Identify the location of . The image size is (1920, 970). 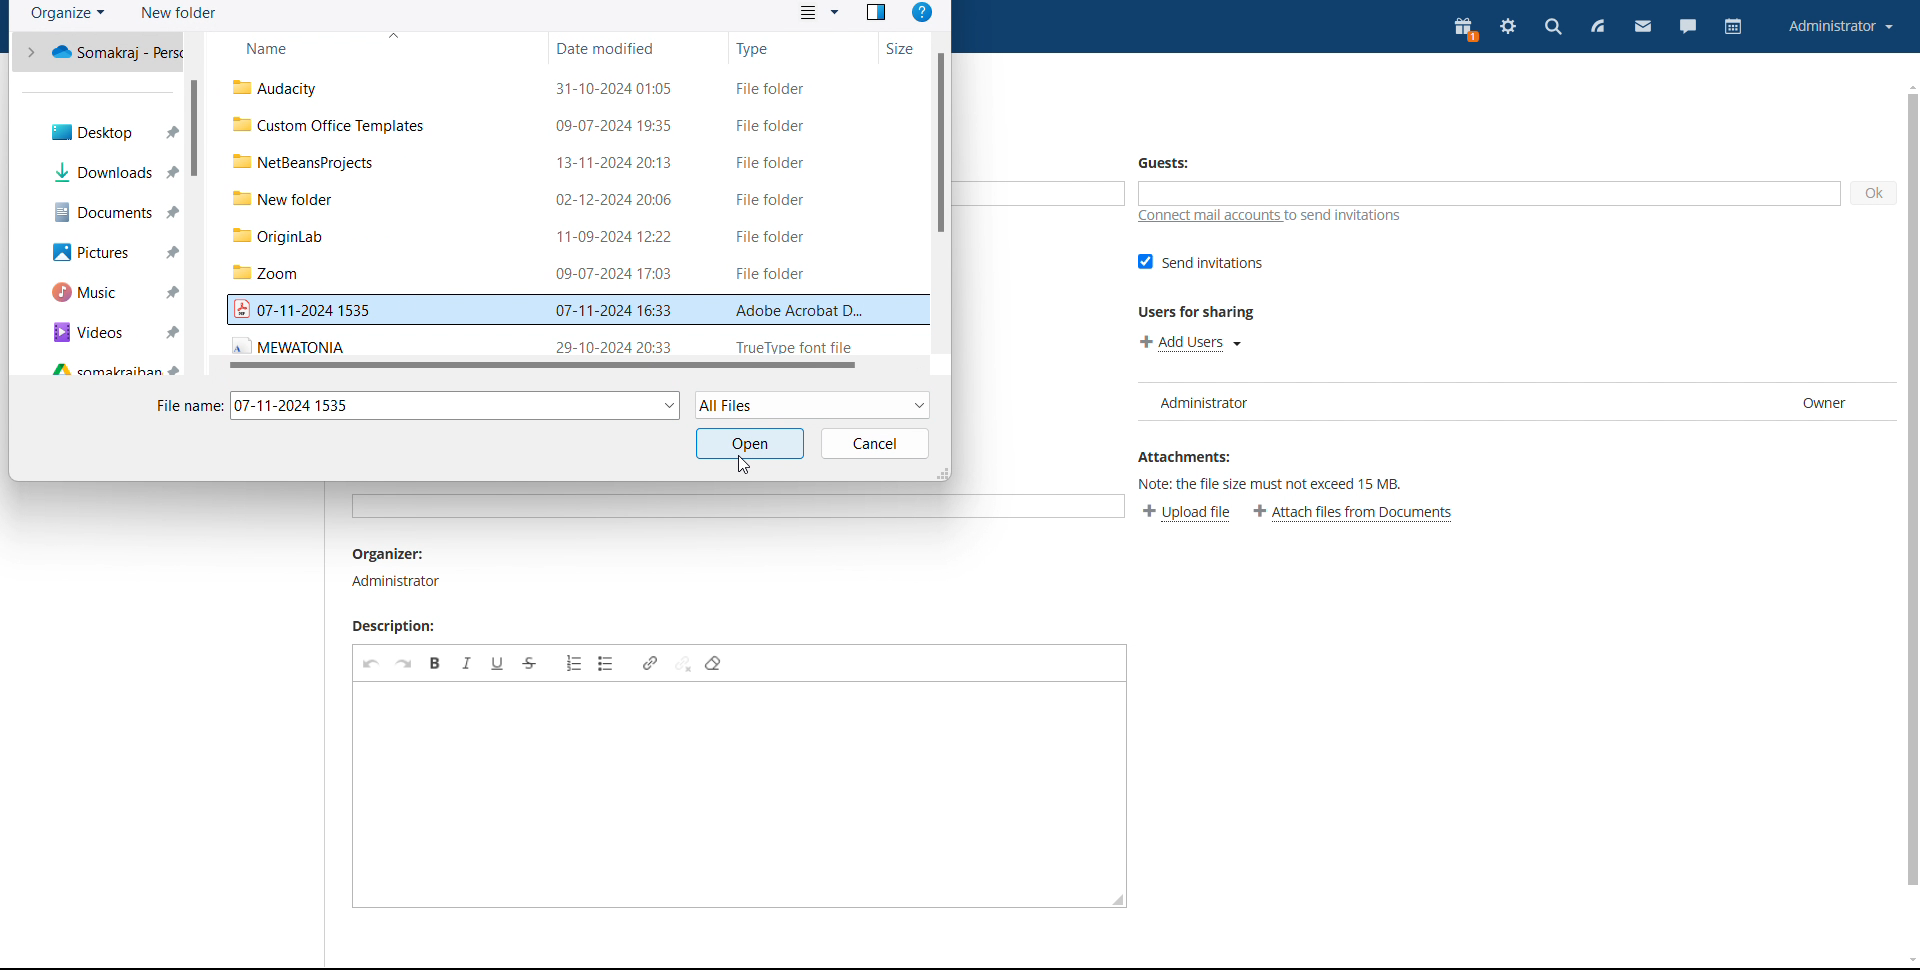
(560, 236).